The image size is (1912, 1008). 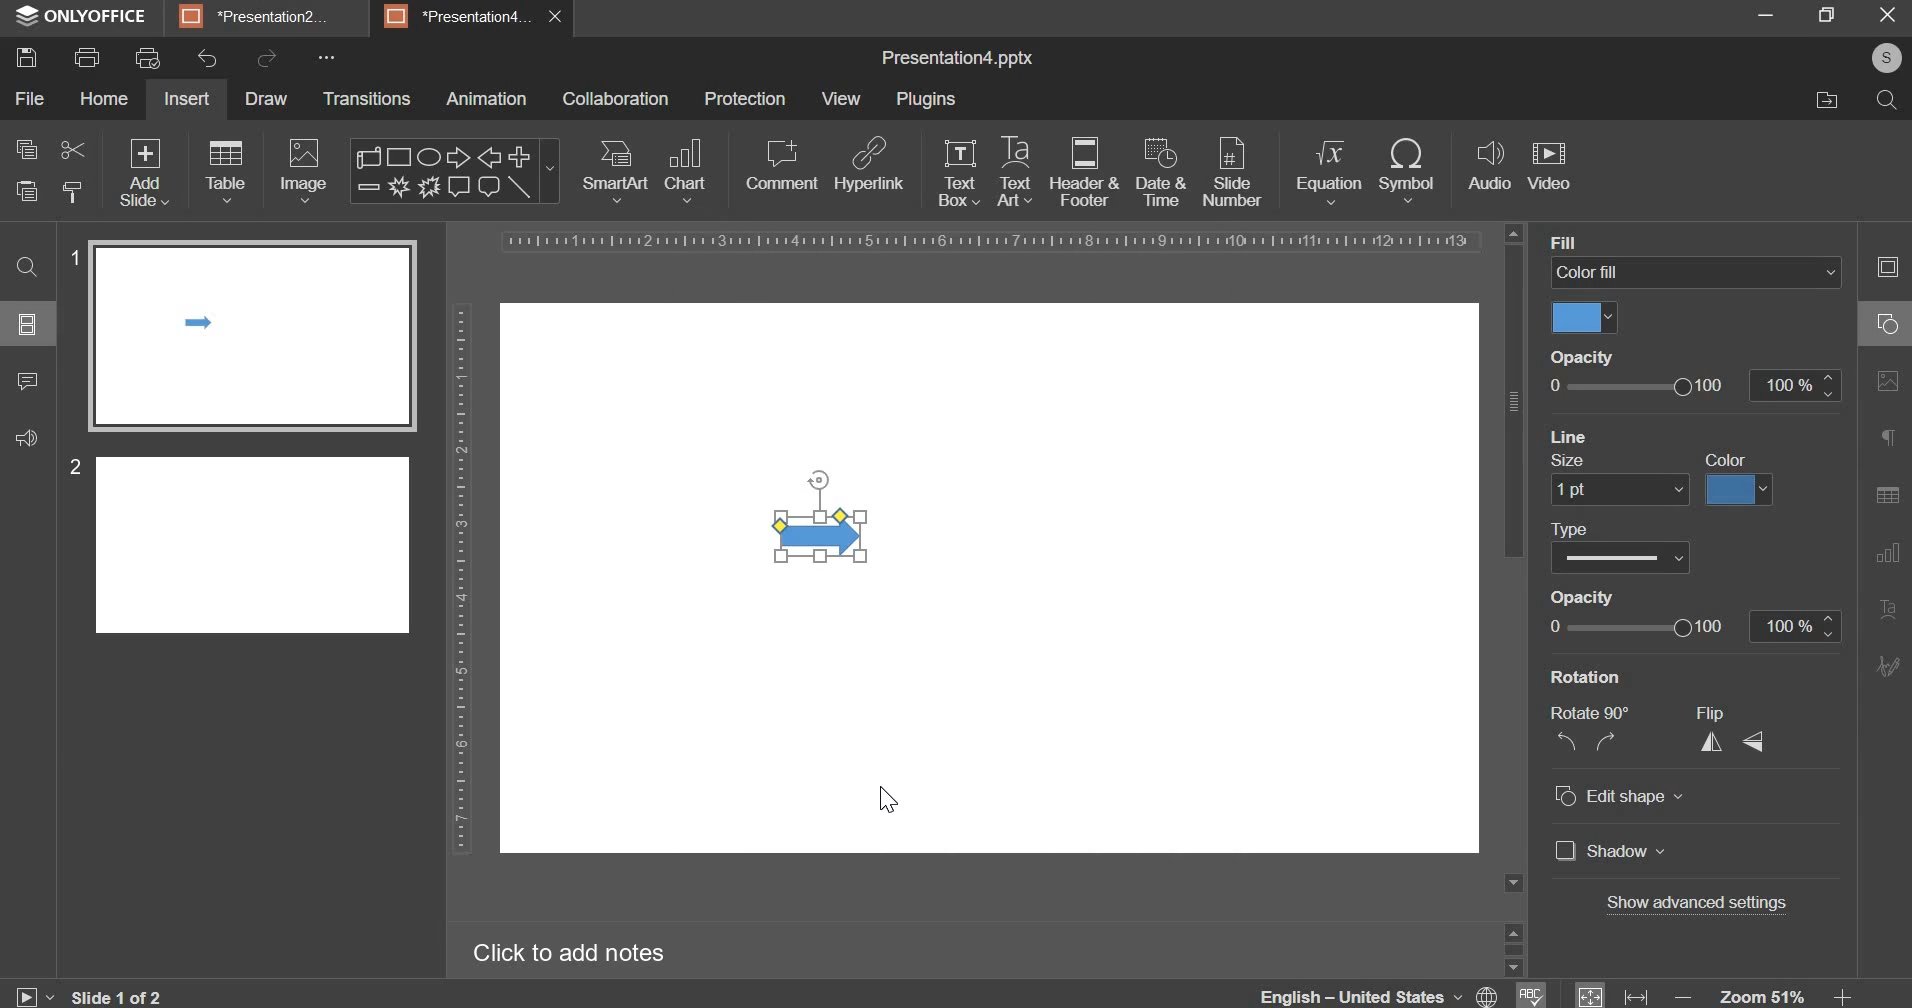 What do you see at coordinates (780, 166) in the screenshot?
I see `comment` at bounding box center [780, 166].